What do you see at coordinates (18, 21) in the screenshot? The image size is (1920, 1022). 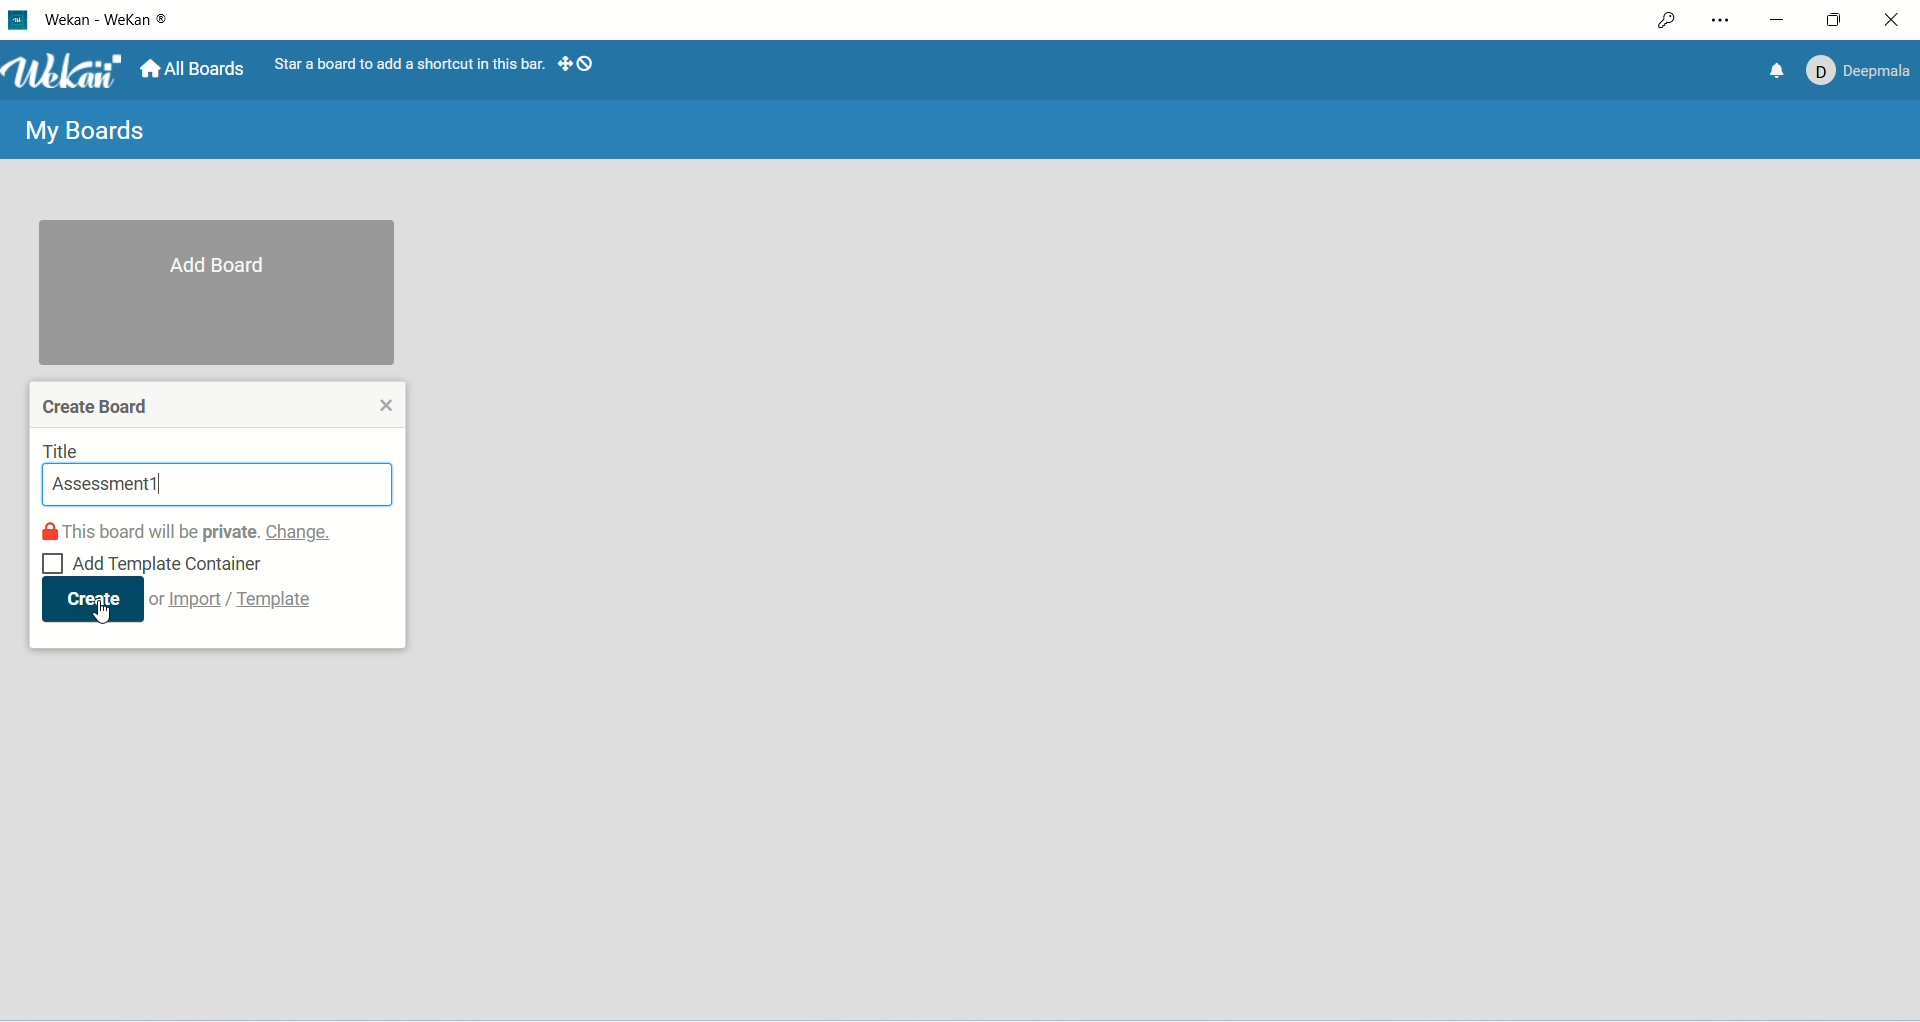 I see `logo` at bounding box center [18, 21].